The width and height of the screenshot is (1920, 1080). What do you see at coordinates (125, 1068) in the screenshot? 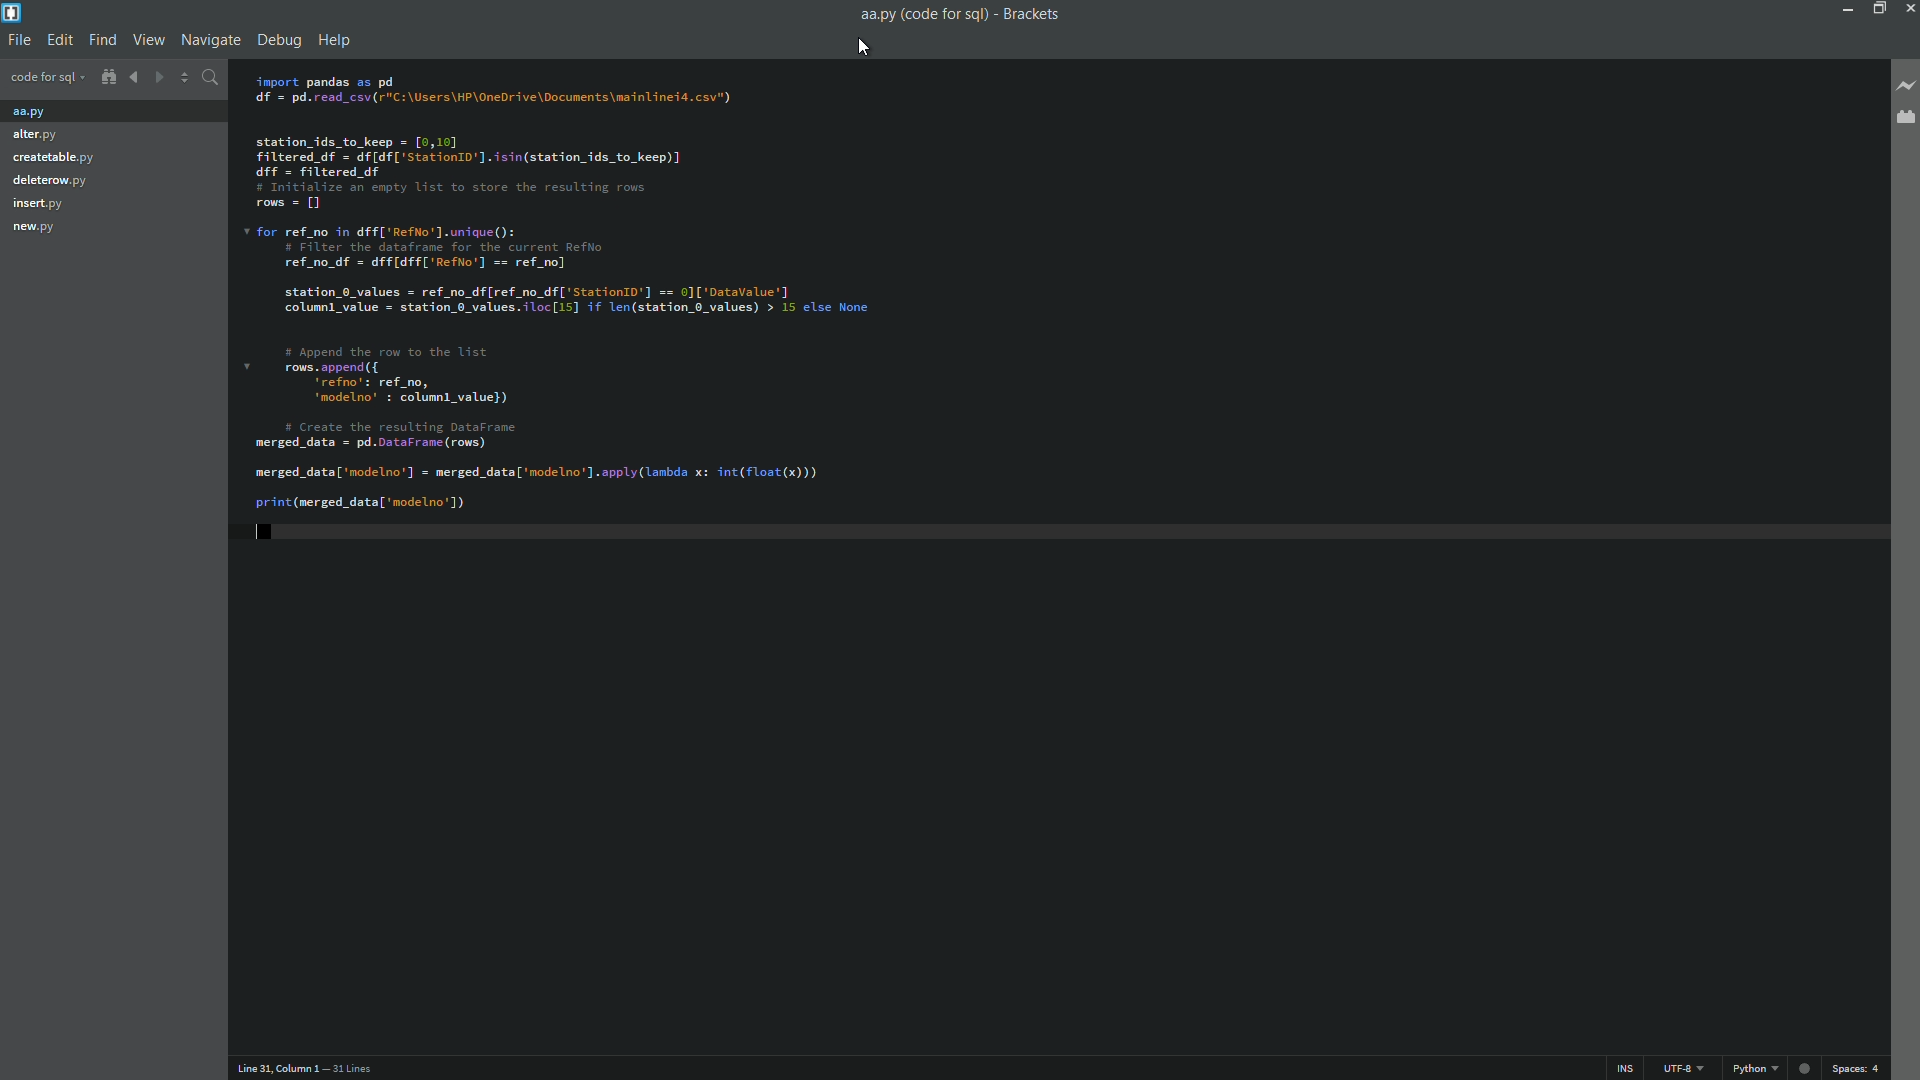
I see `number of lines` at bounding box center [125, 1068].